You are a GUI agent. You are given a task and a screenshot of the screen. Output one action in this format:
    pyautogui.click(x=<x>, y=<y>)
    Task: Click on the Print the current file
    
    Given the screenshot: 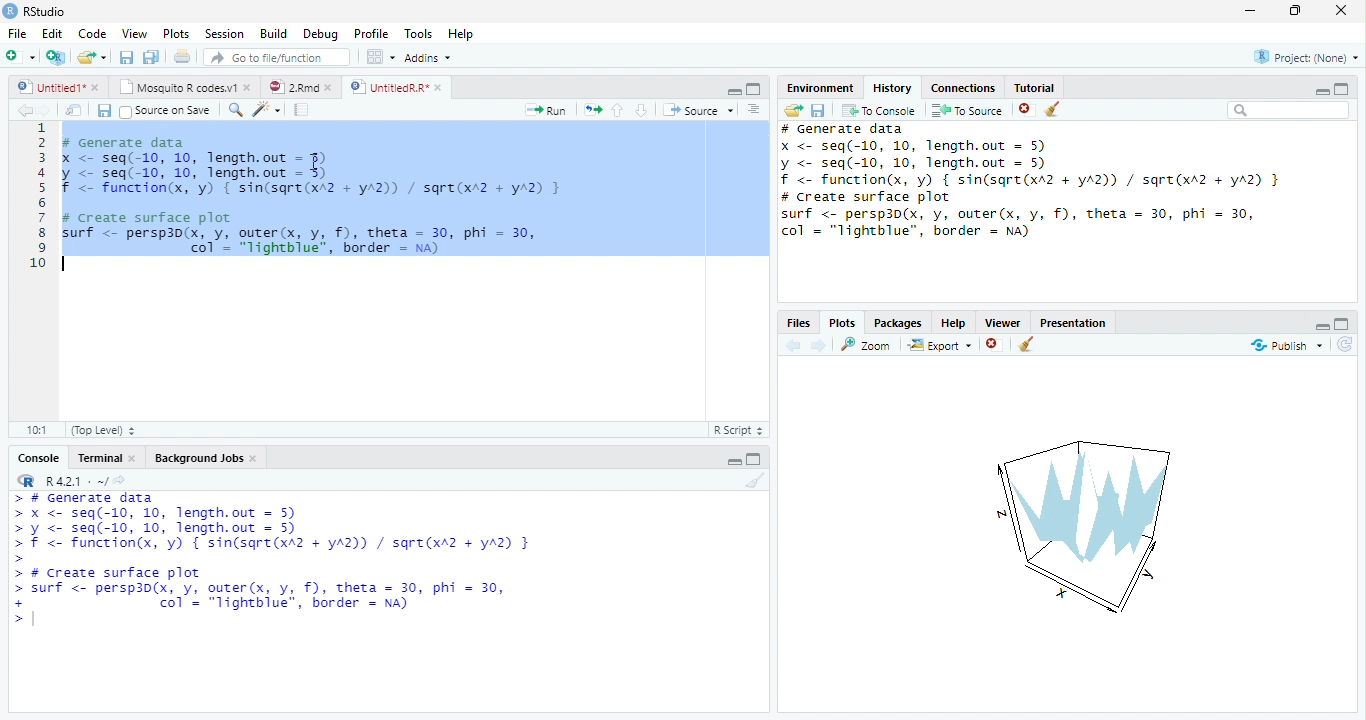 What is the action you would take?
    pyautogui.click(x=182, y=56)
    